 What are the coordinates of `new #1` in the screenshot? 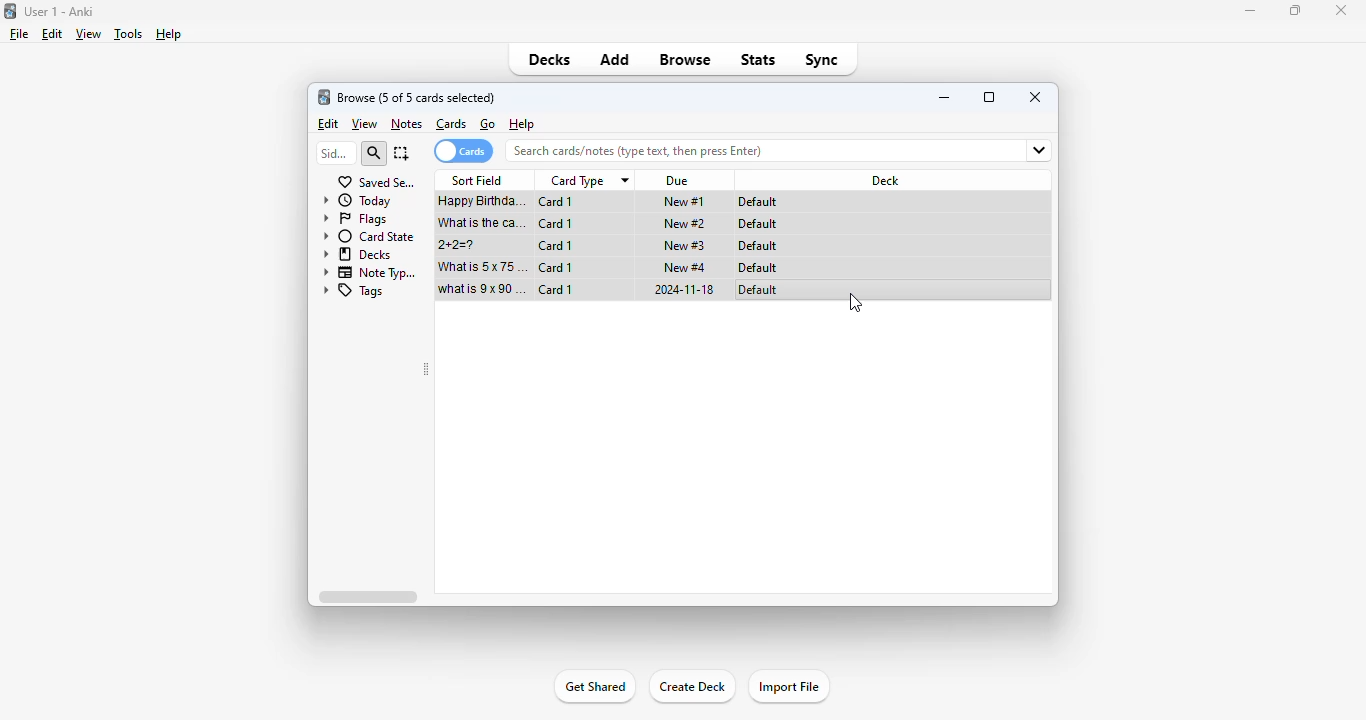 It's located at (684, 201).